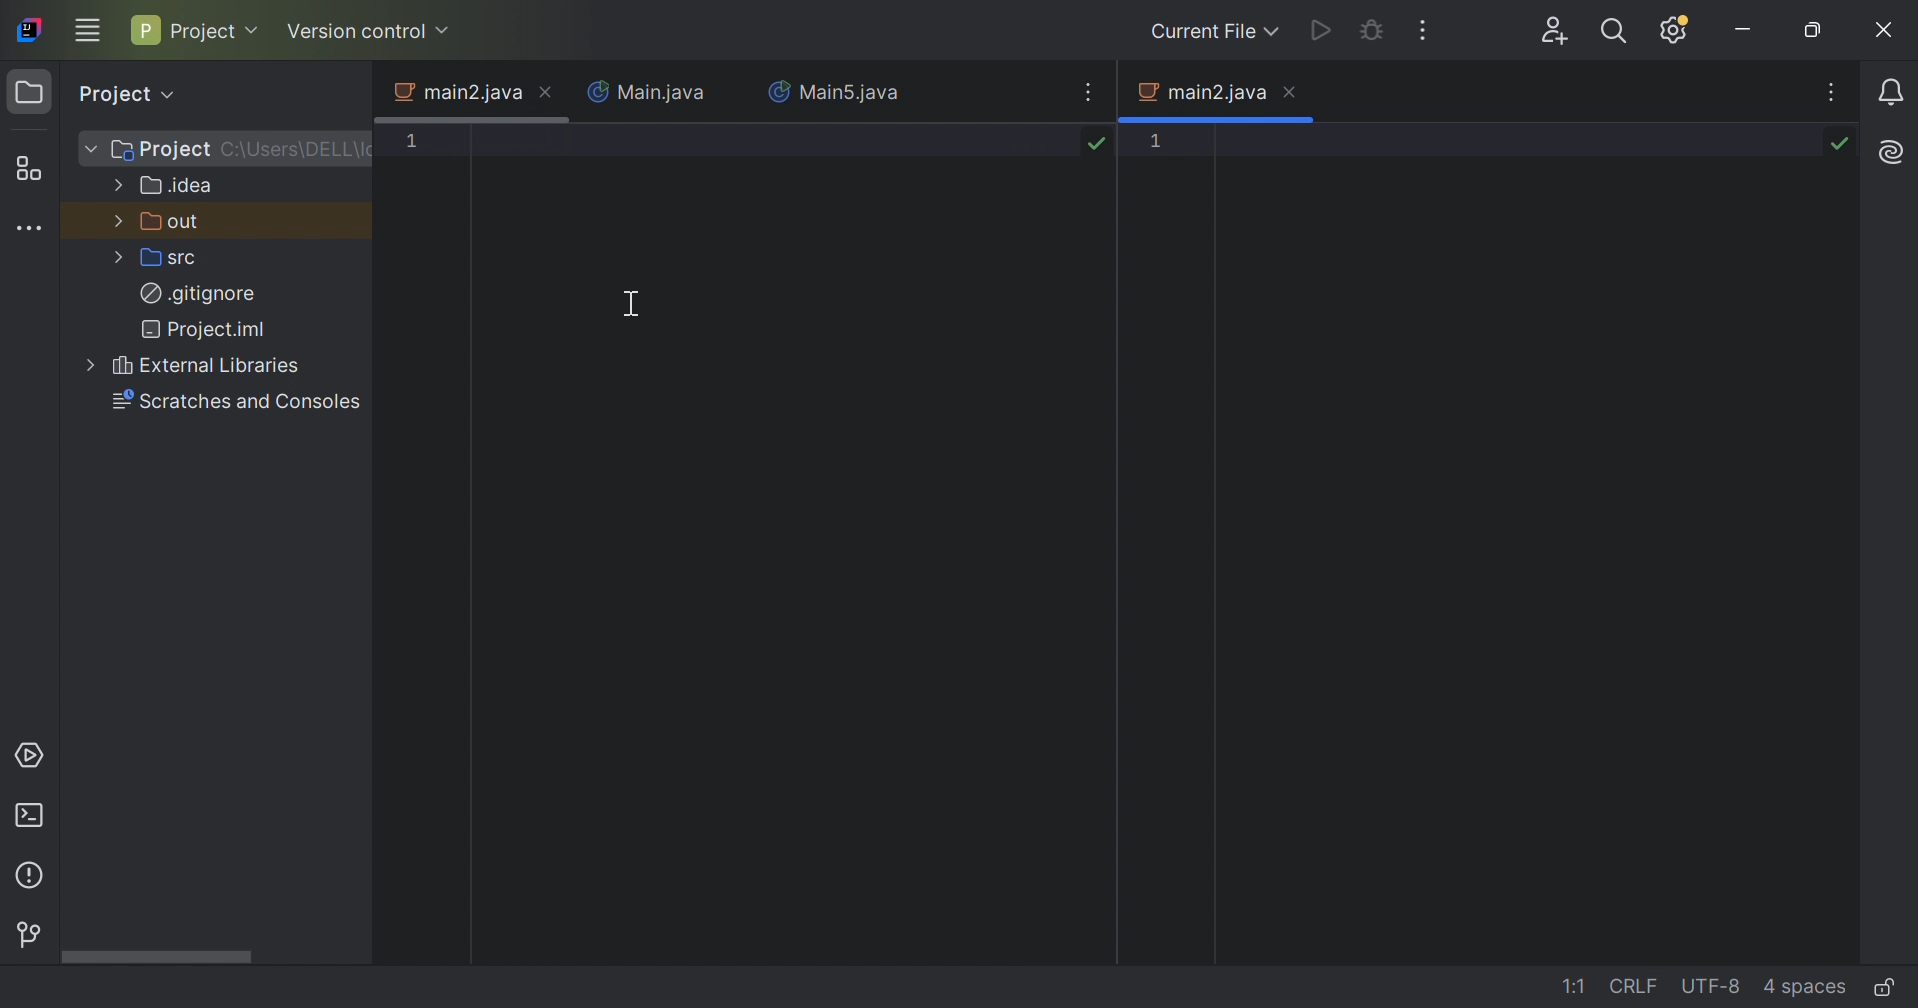 This screenshot has width=1918, height=1008. Describe the element at coordinates (296, 149) in the screenshot. I see `C:\Users\DELL\` at that location.